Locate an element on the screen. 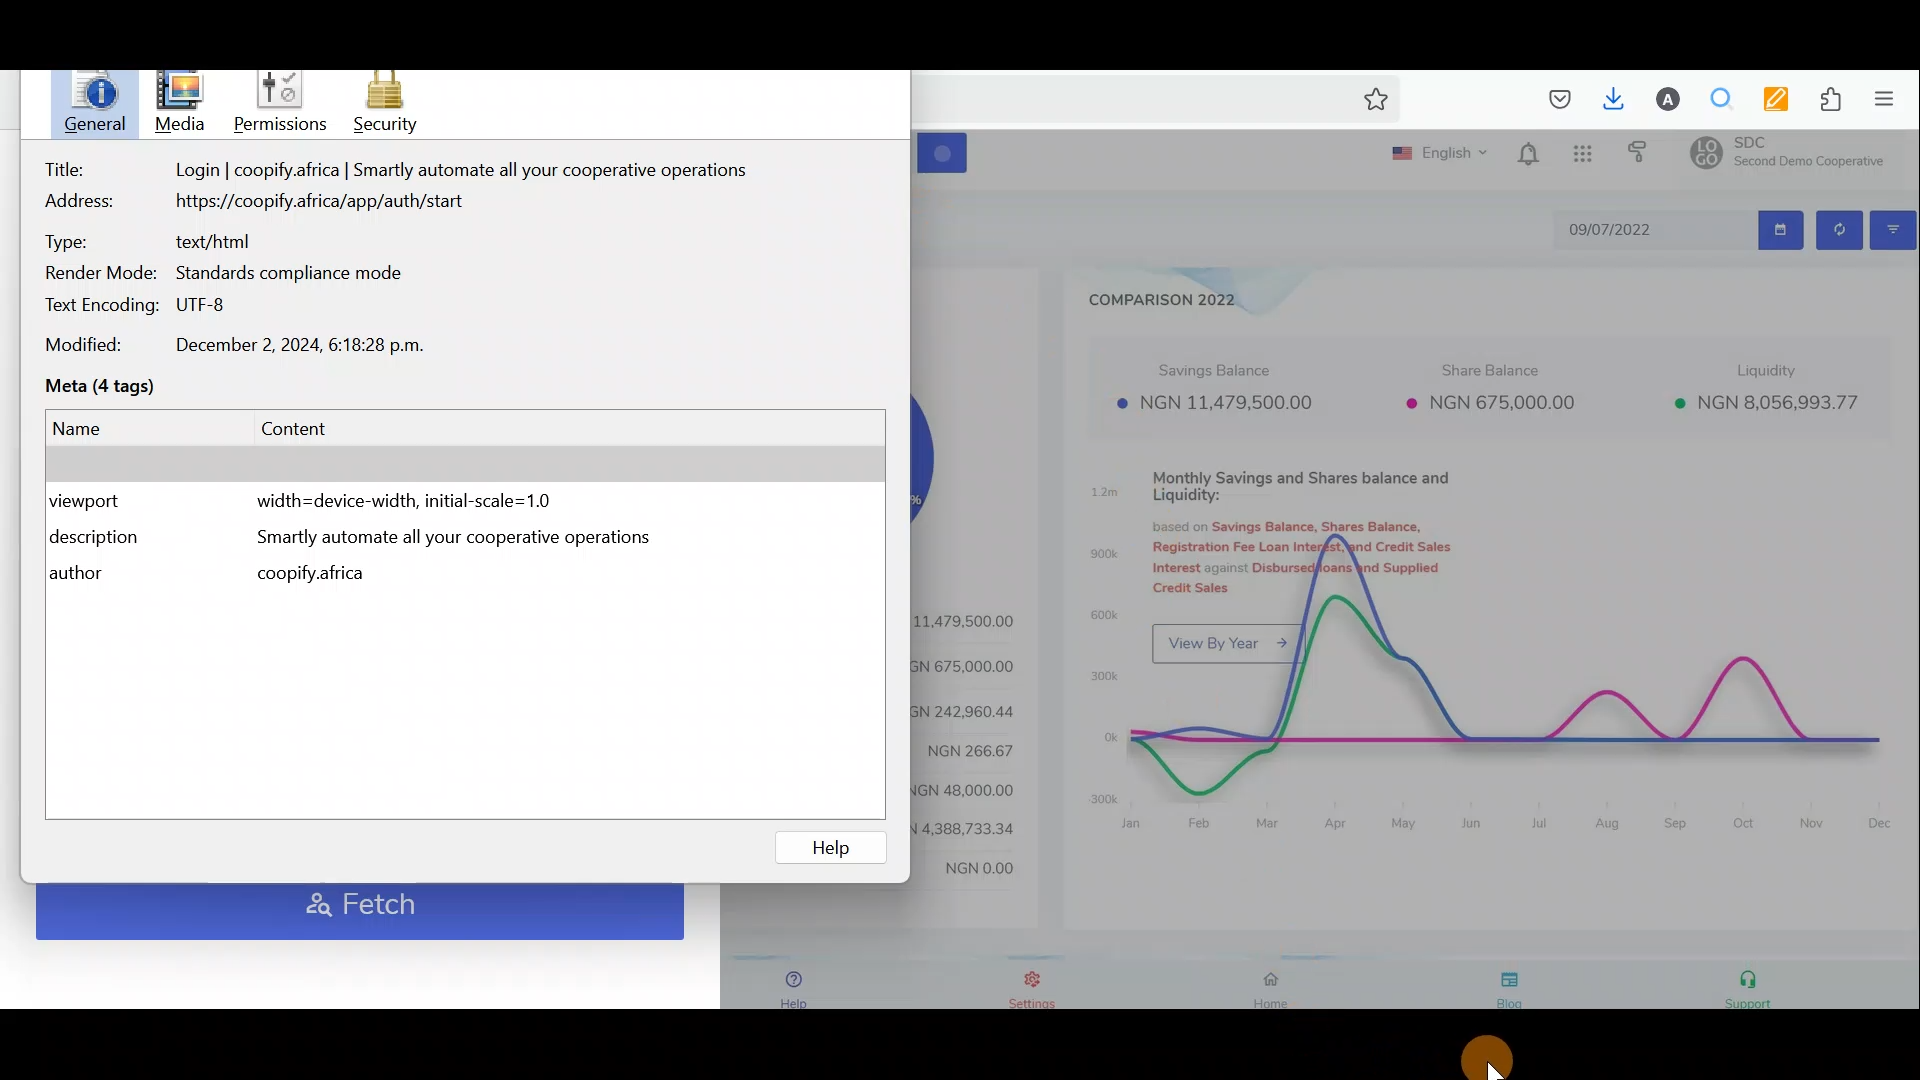  Security is located at coordinates (387, 105).